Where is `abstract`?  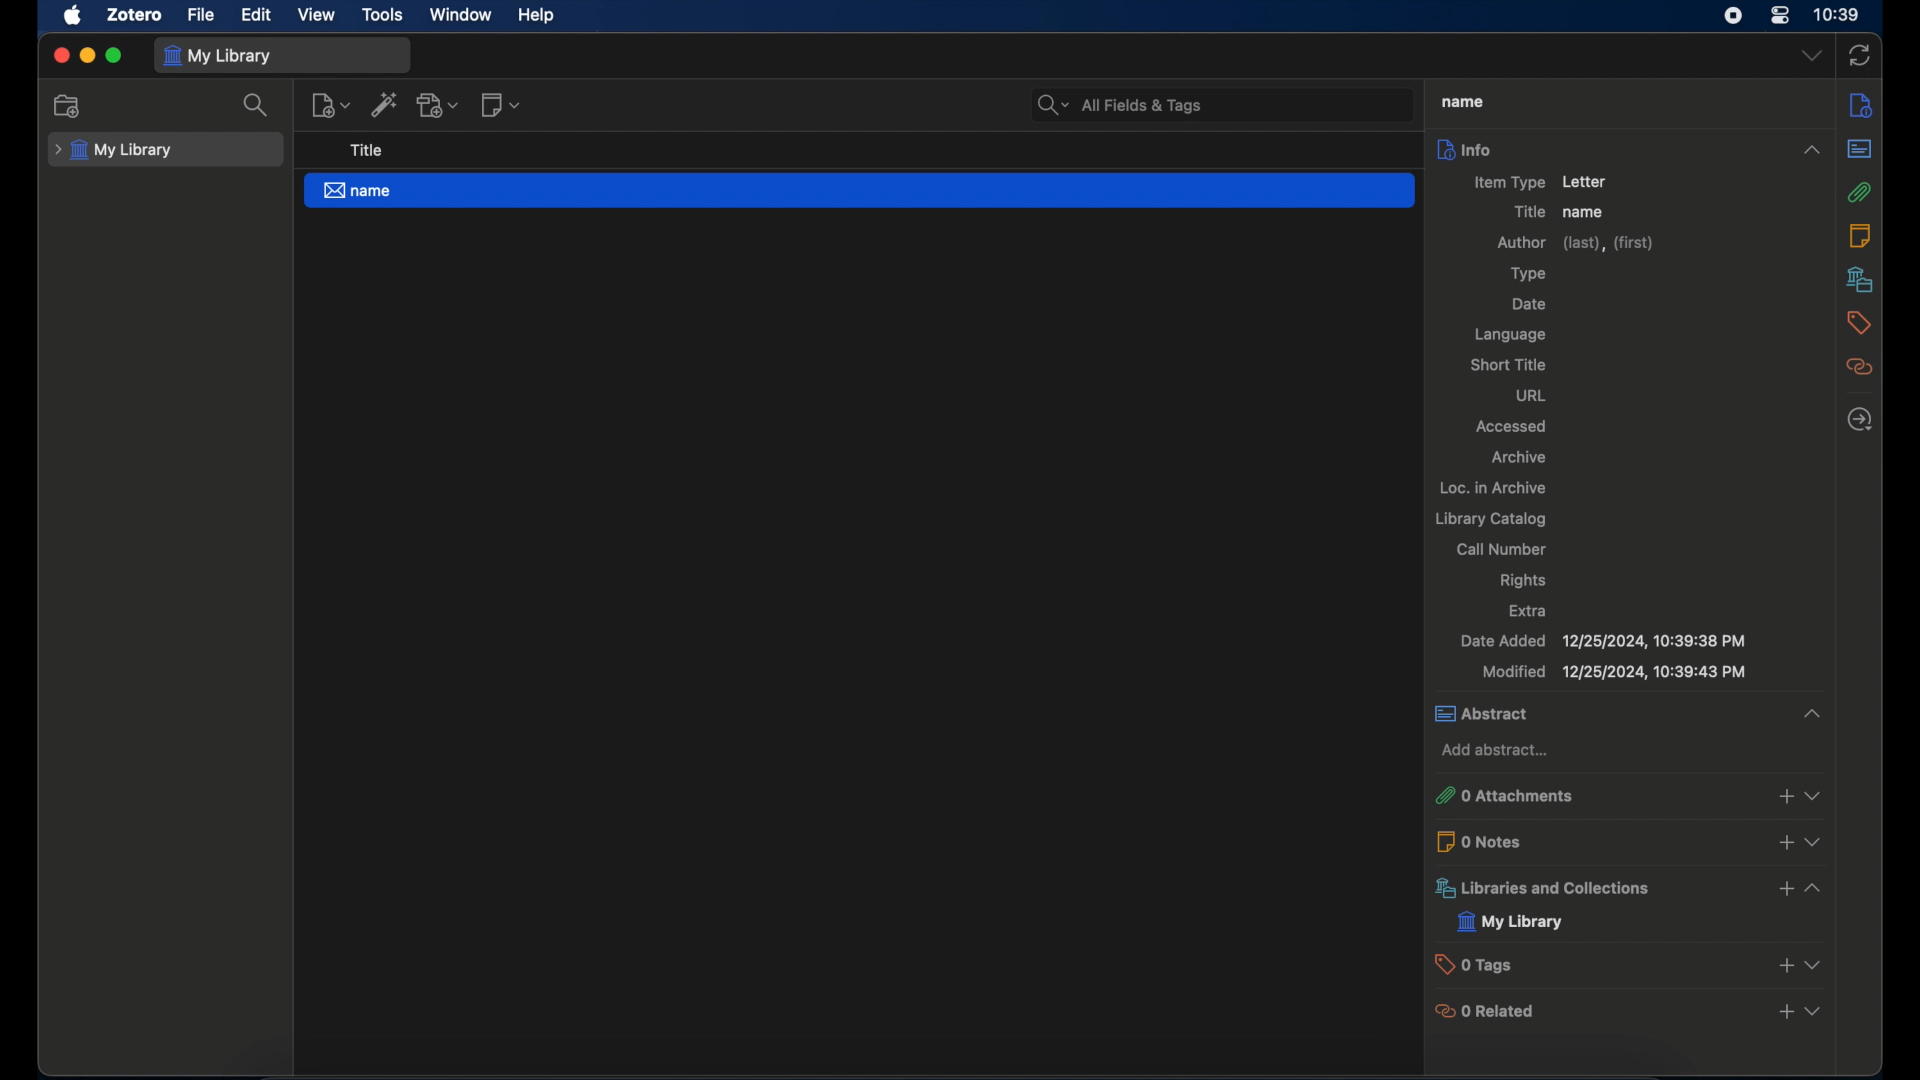 abstract is located at coordinates (1860, 148).